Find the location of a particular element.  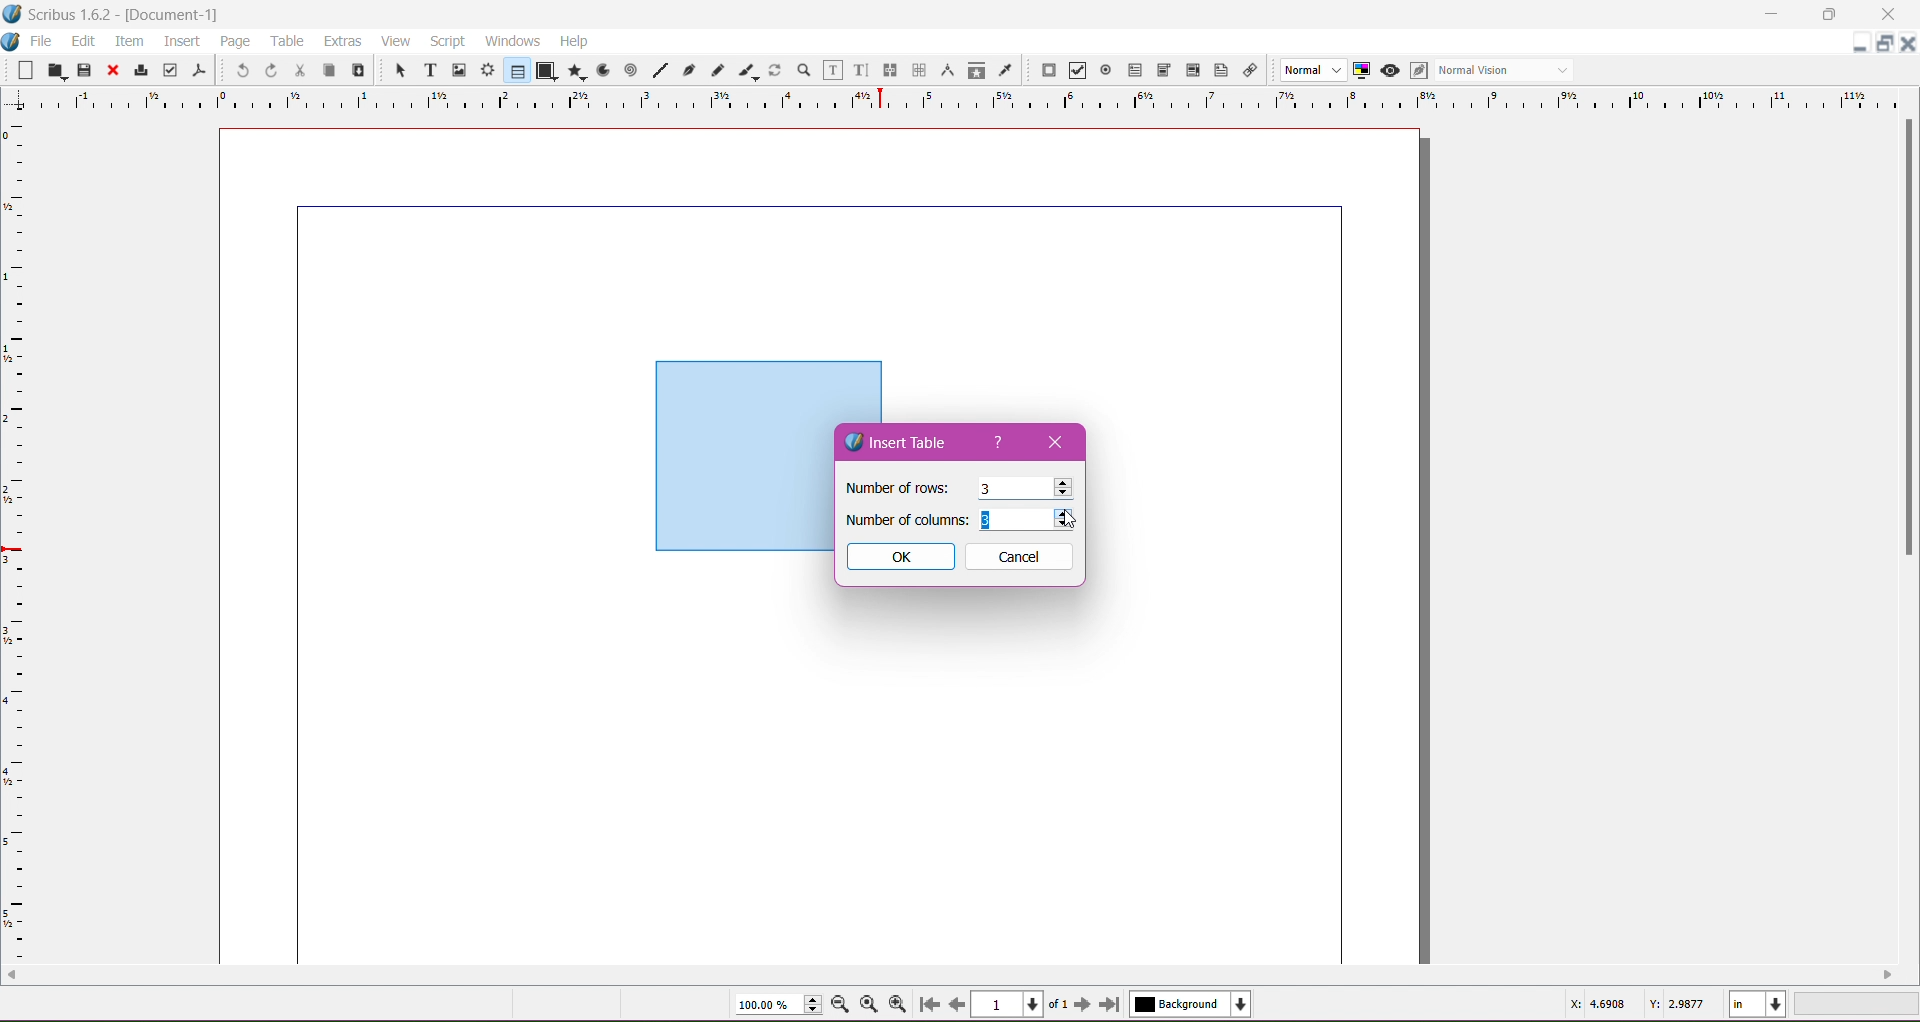

Page is located at coordinates (233, 41).